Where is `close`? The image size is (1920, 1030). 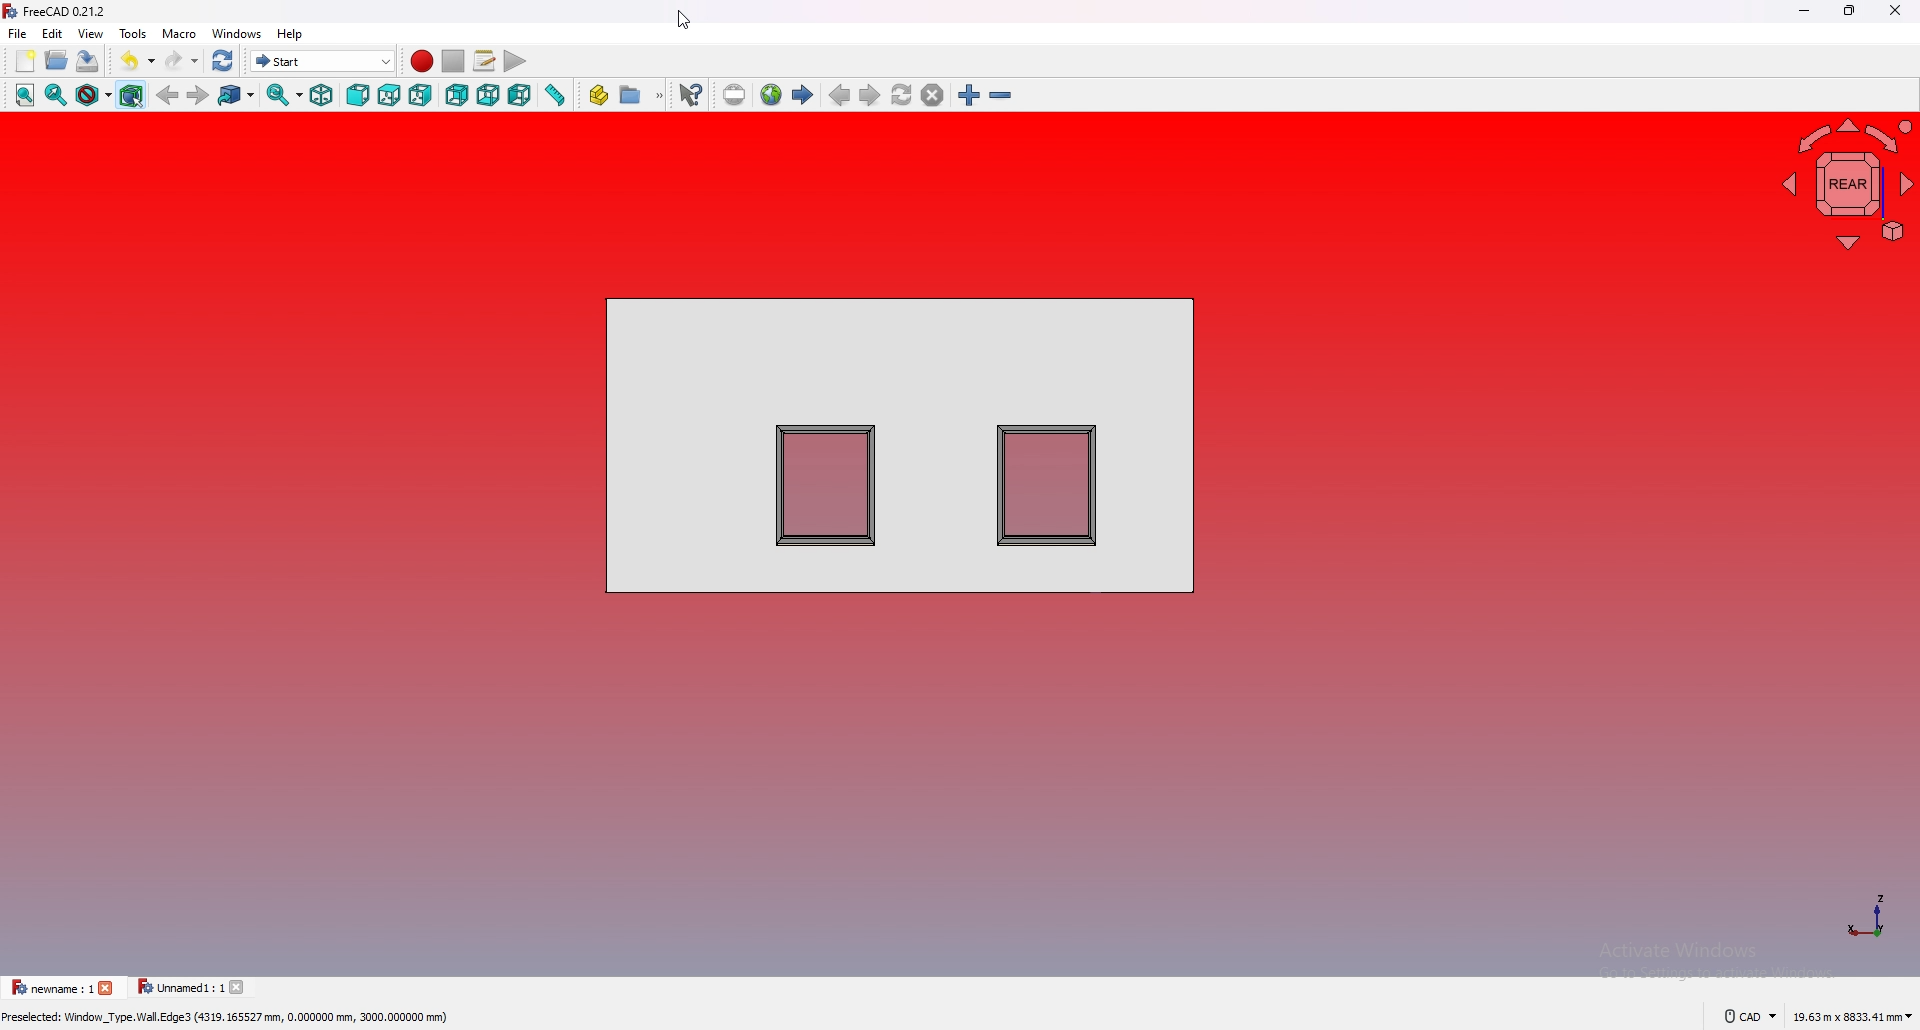 close is located at coordinates (1896, 10).